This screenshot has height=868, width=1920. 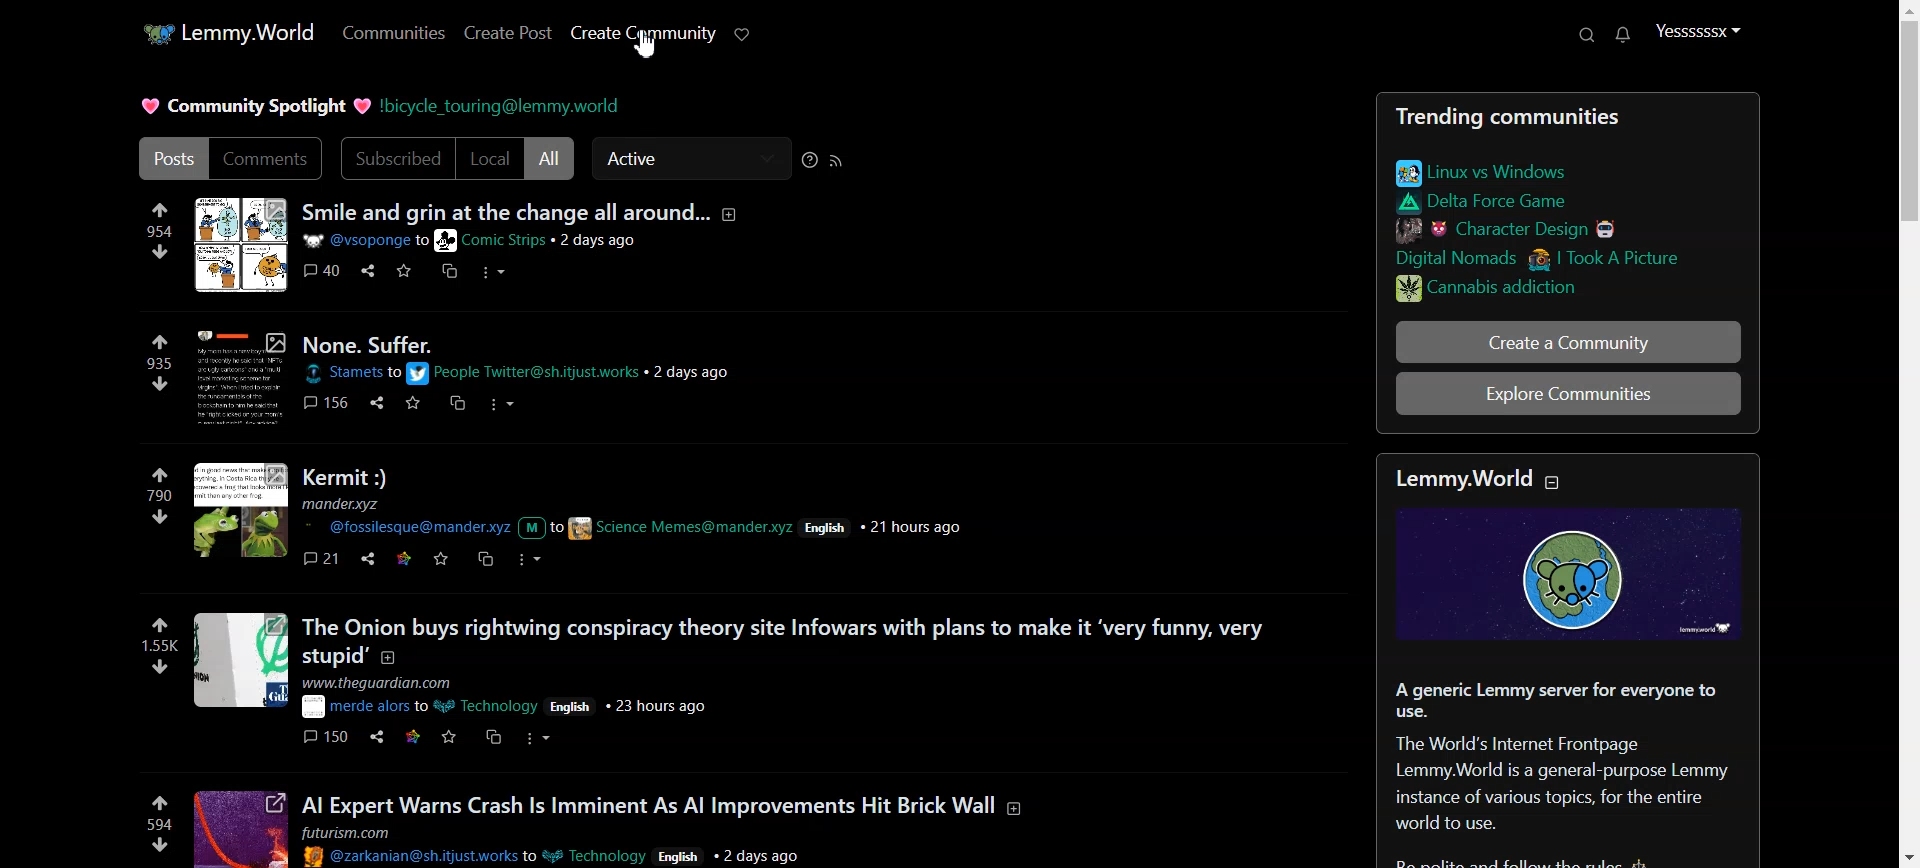 I want to click on cursor, so click(x=651, y=46).